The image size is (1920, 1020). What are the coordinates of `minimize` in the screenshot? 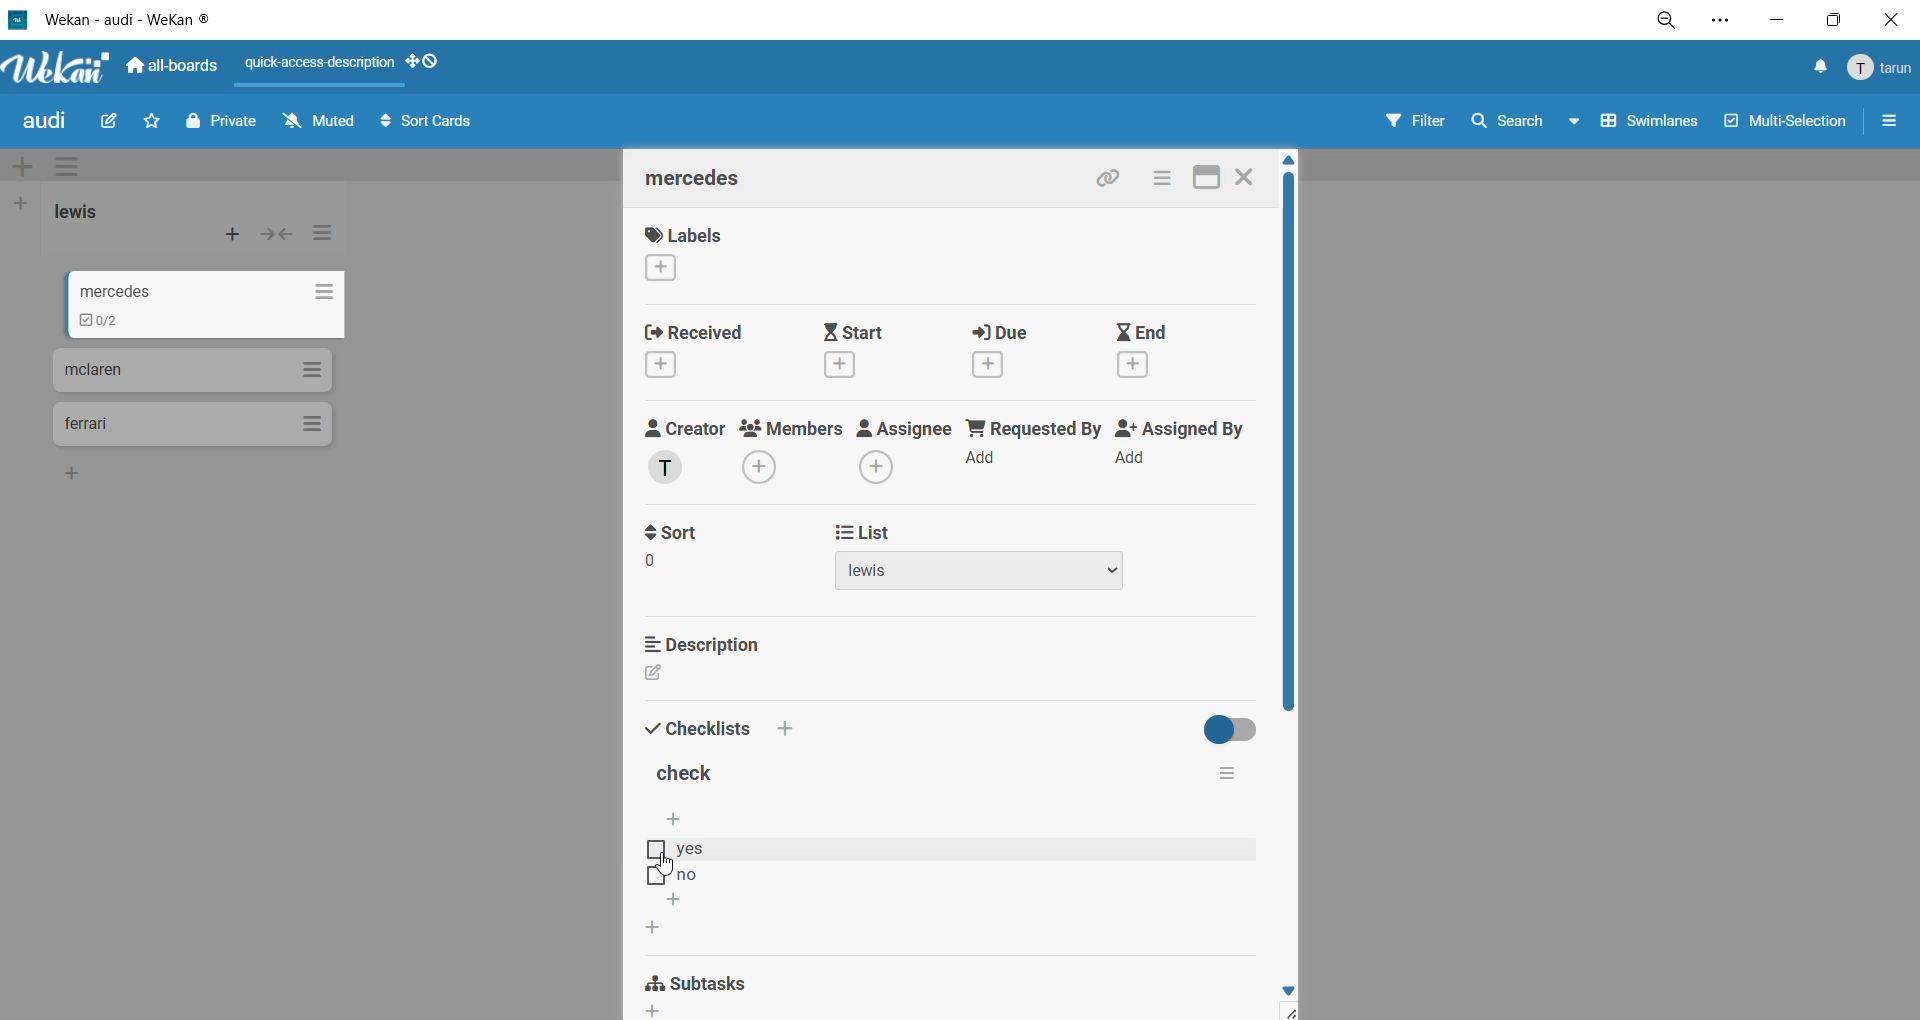 It's located at (1783, 18).